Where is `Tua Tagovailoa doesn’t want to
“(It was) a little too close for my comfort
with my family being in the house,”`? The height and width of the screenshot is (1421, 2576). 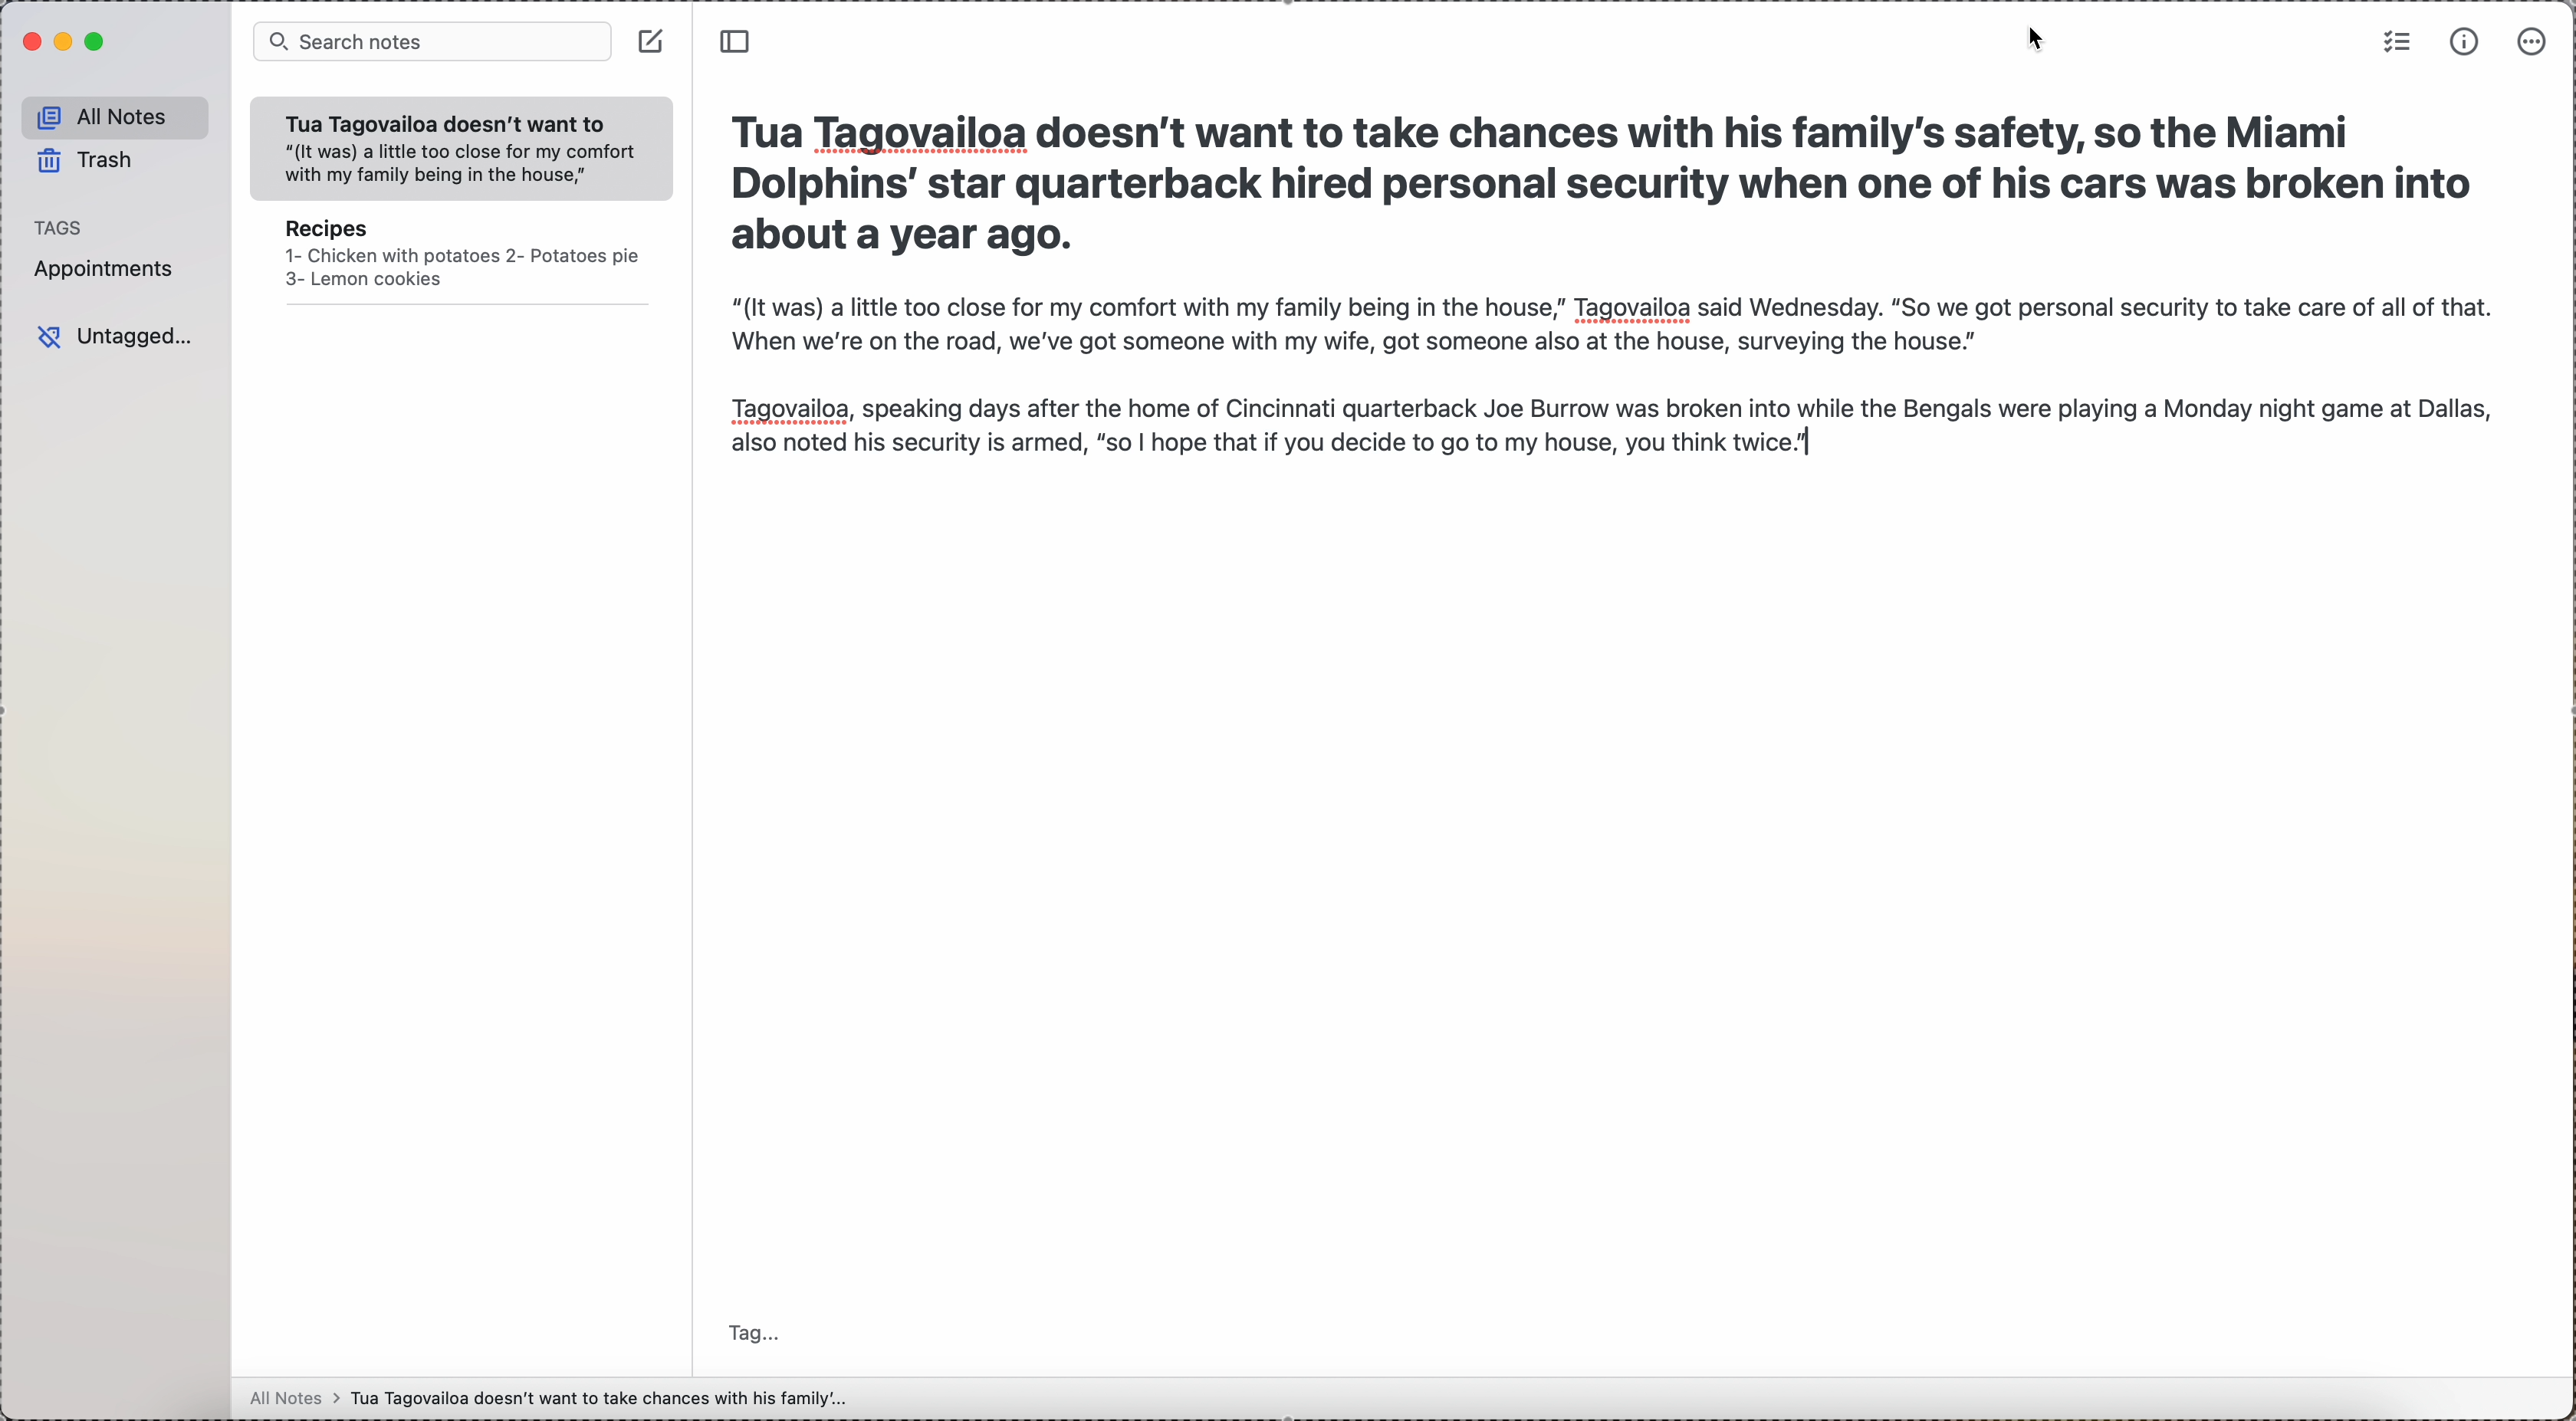
Tua Tagovailoa doesn’t want to
“(It was) a little too close for my comfort
with my family being in the house,” is located at coordinates (452, 146).